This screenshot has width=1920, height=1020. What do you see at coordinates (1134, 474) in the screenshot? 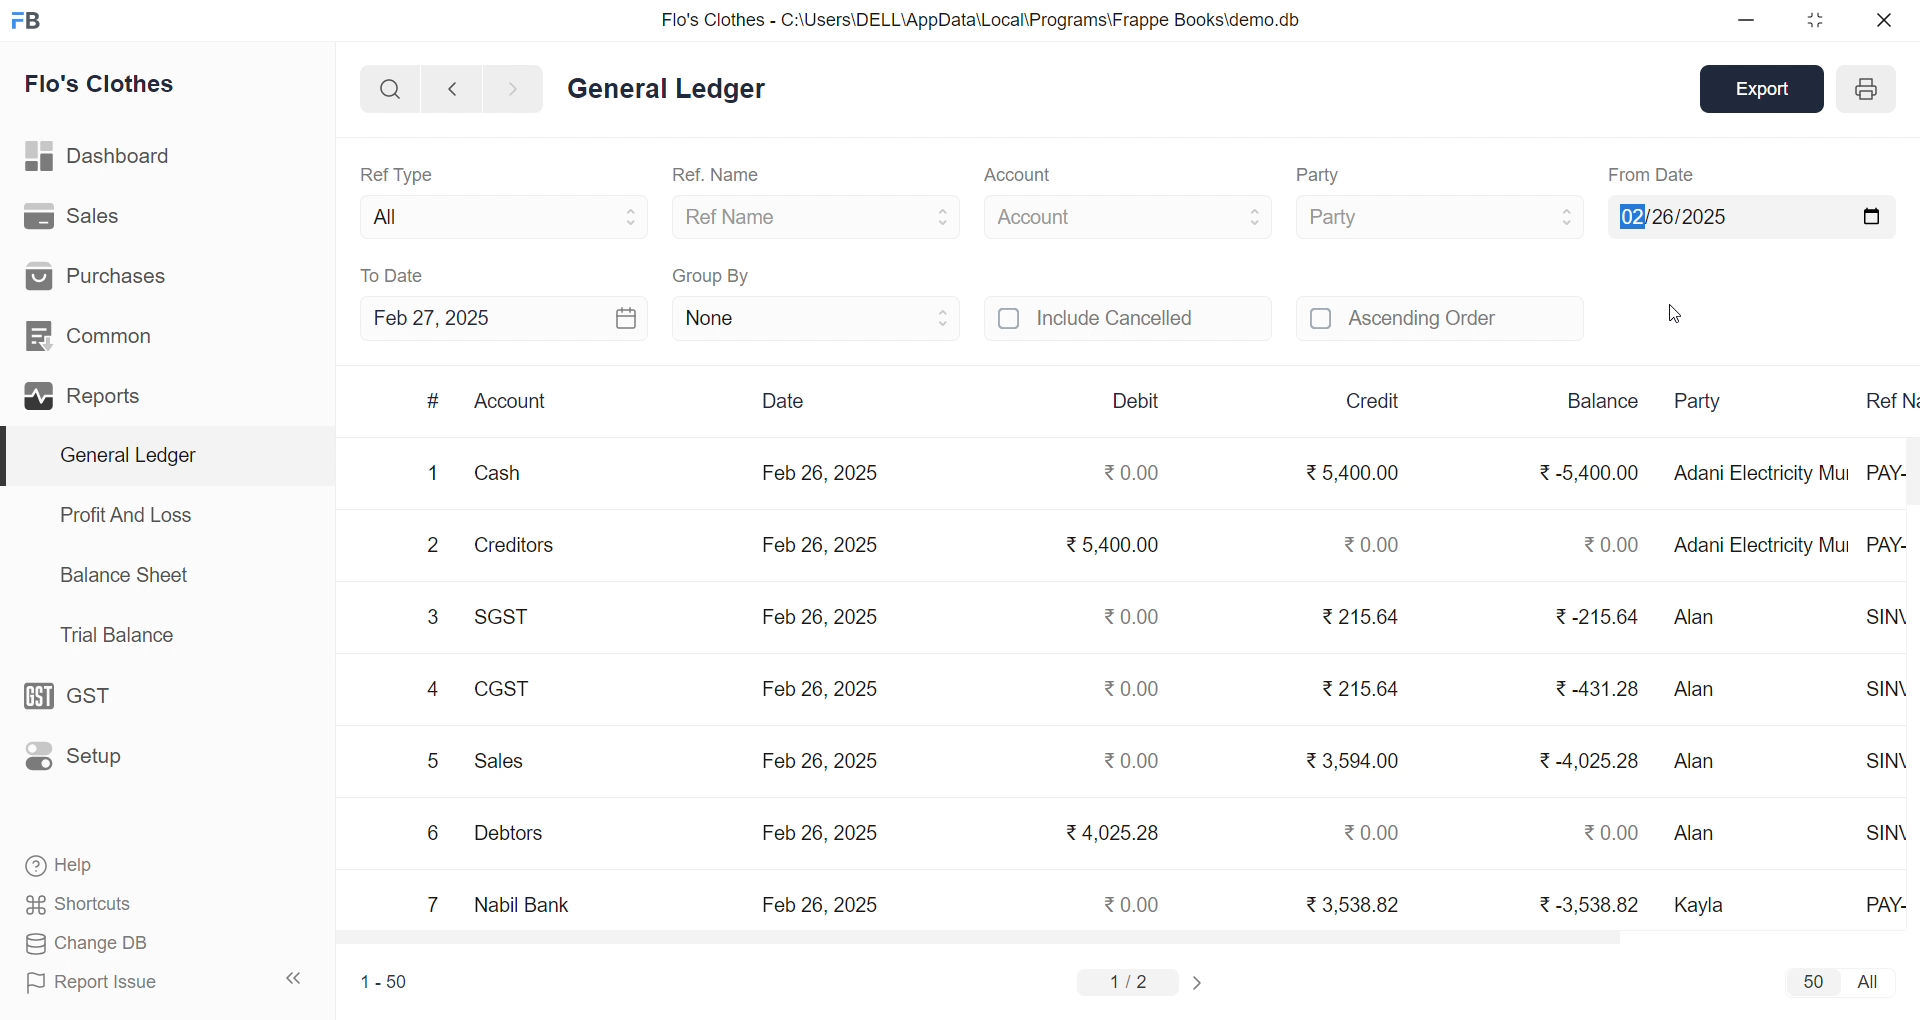
I see `₹0.00` at bounding box center [1134, 474].